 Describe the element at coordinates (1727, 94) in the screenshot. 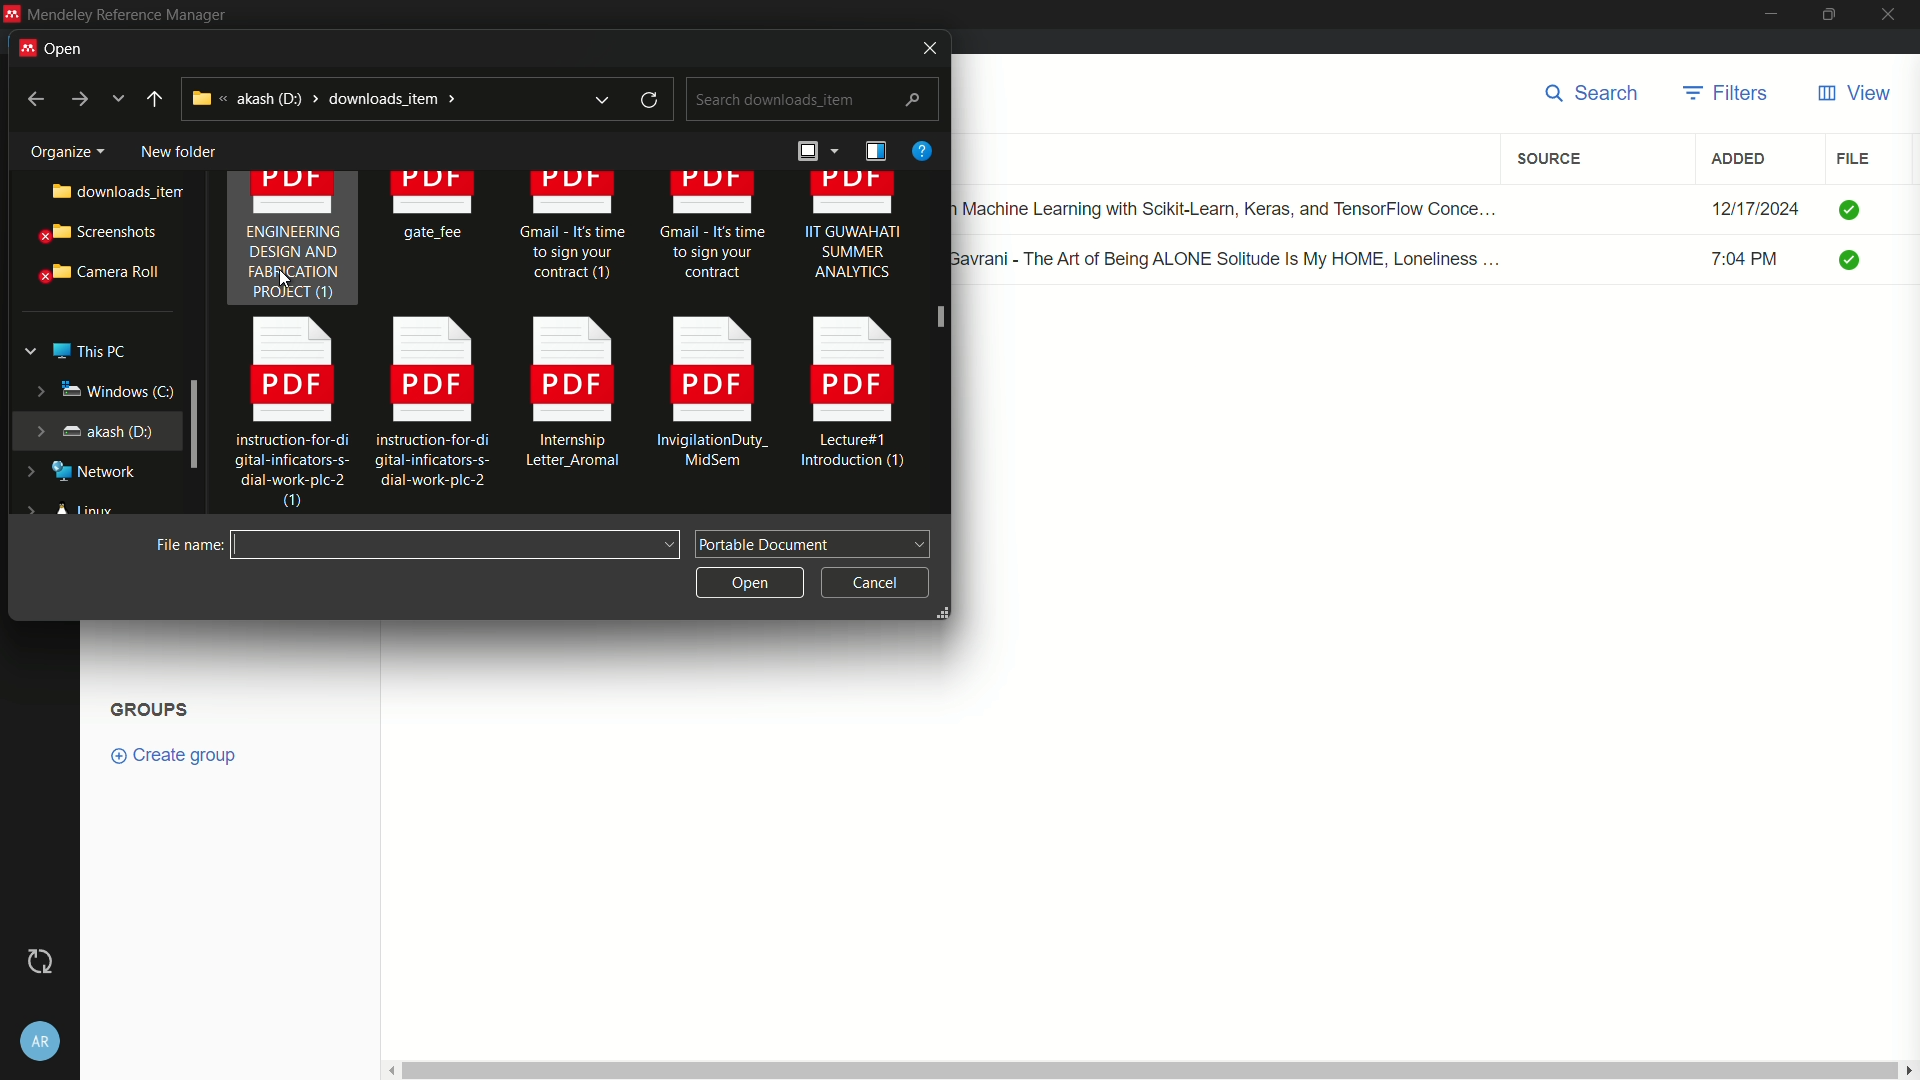

I see `filters` at that location.